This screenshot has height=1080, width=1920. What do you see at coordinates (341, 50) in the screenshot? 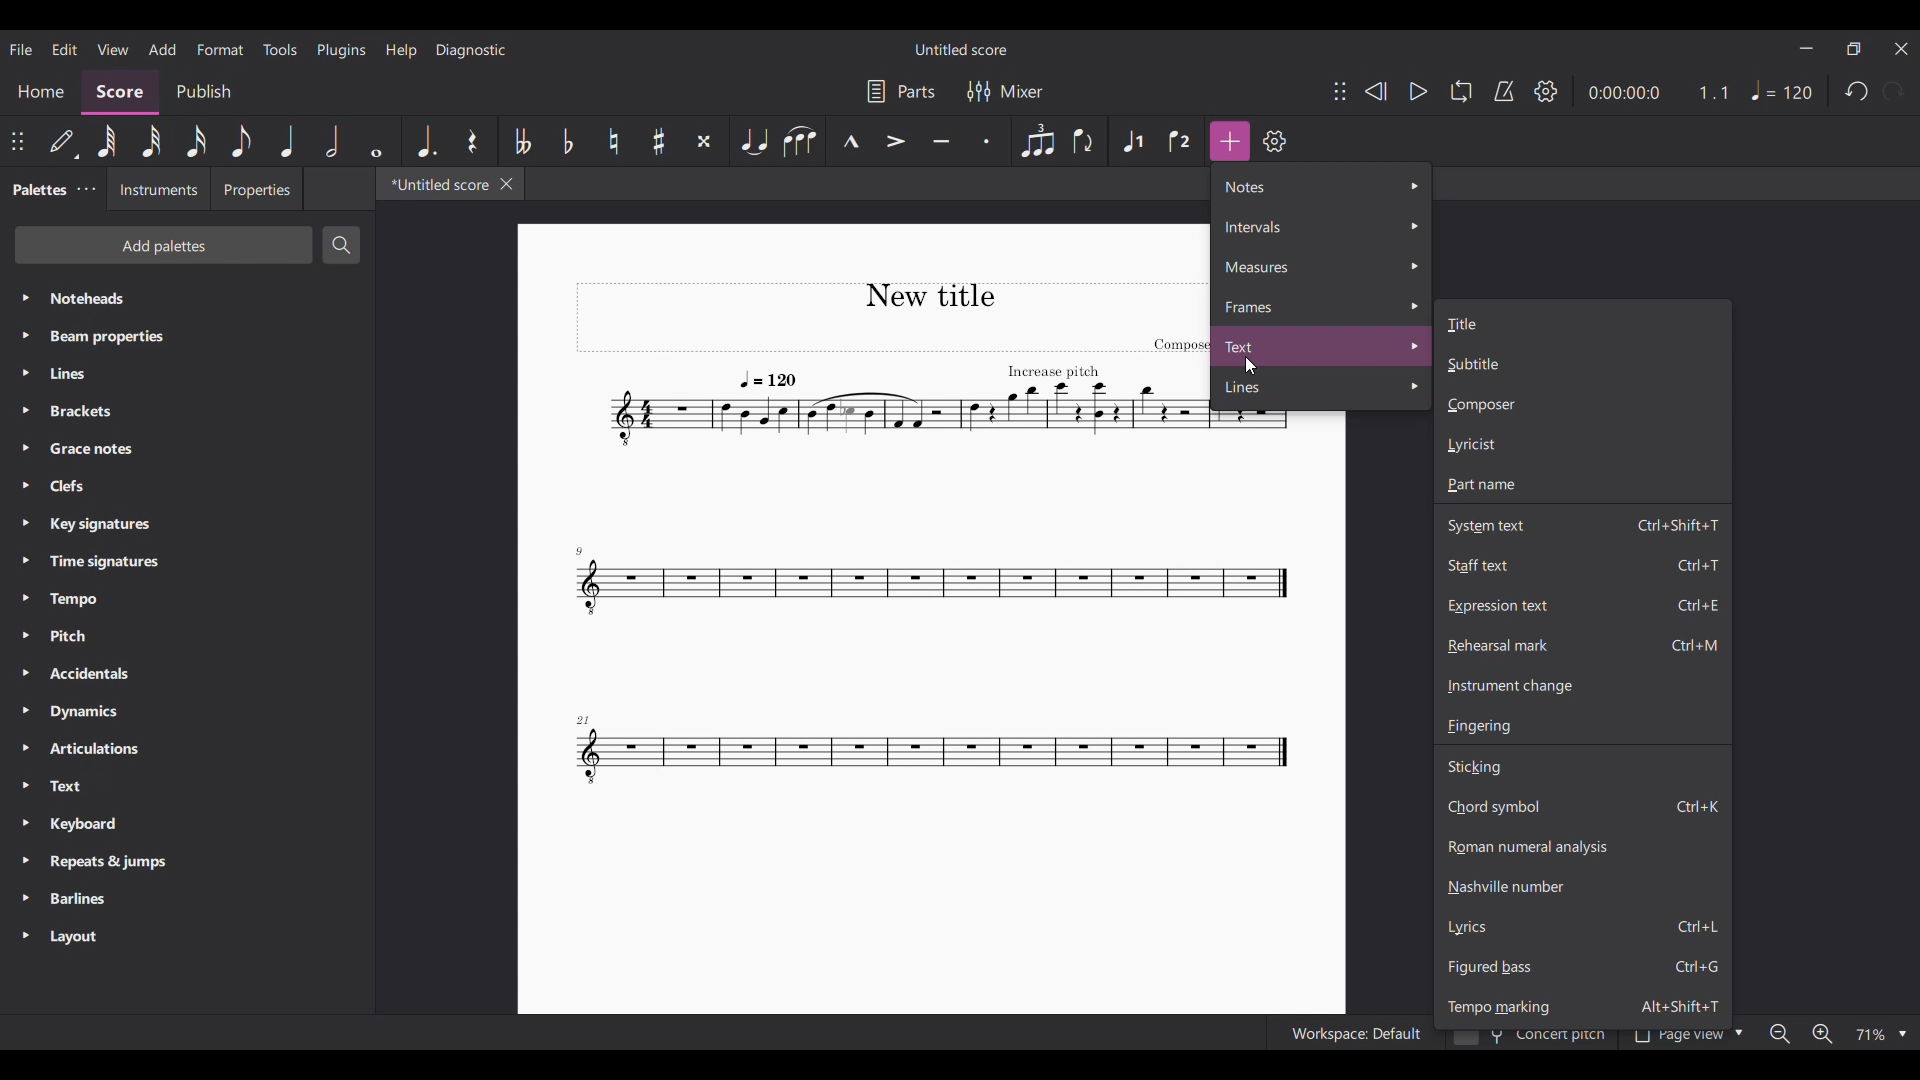
I see `Plugins menu` at bounding box center [341, 50].